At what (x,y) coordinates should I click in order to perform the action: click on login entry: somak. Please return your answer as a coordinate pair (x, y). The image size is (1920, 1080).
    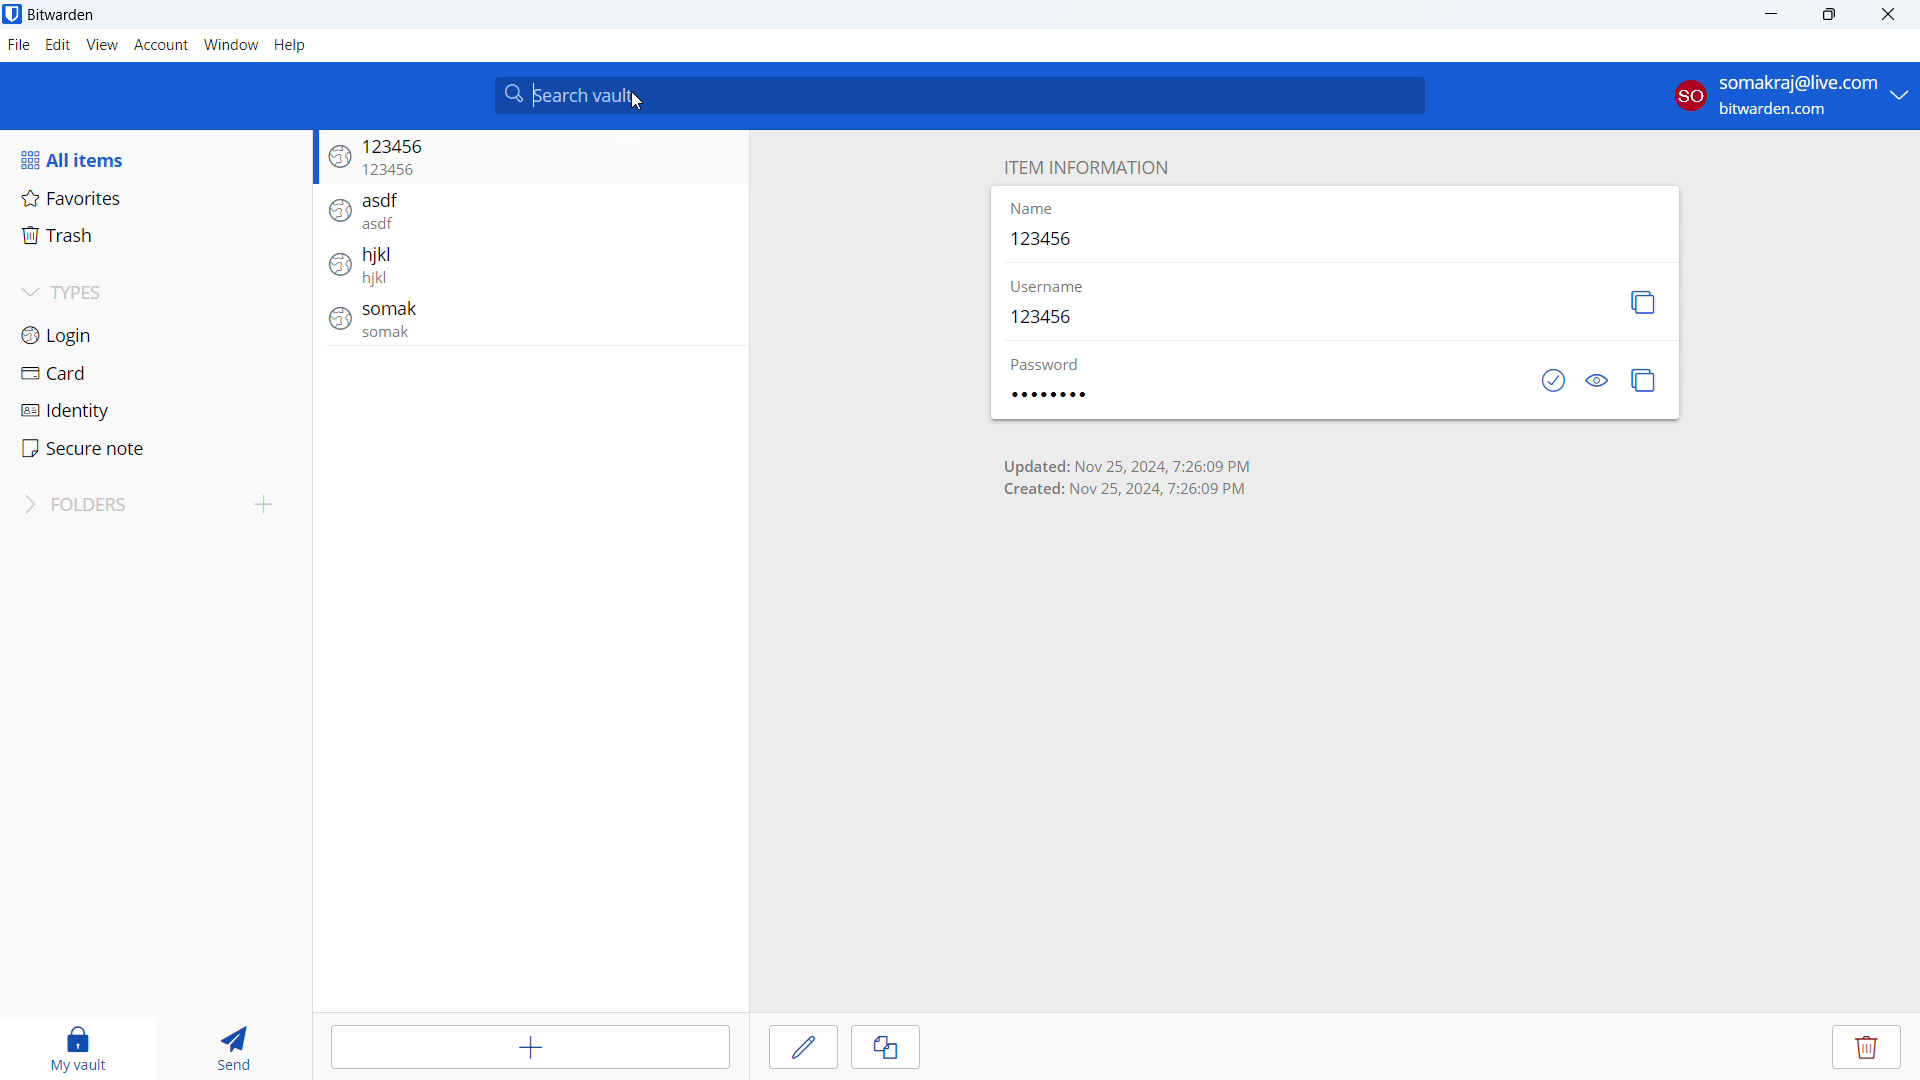
    Looking at the image, I should click on (519, 325).